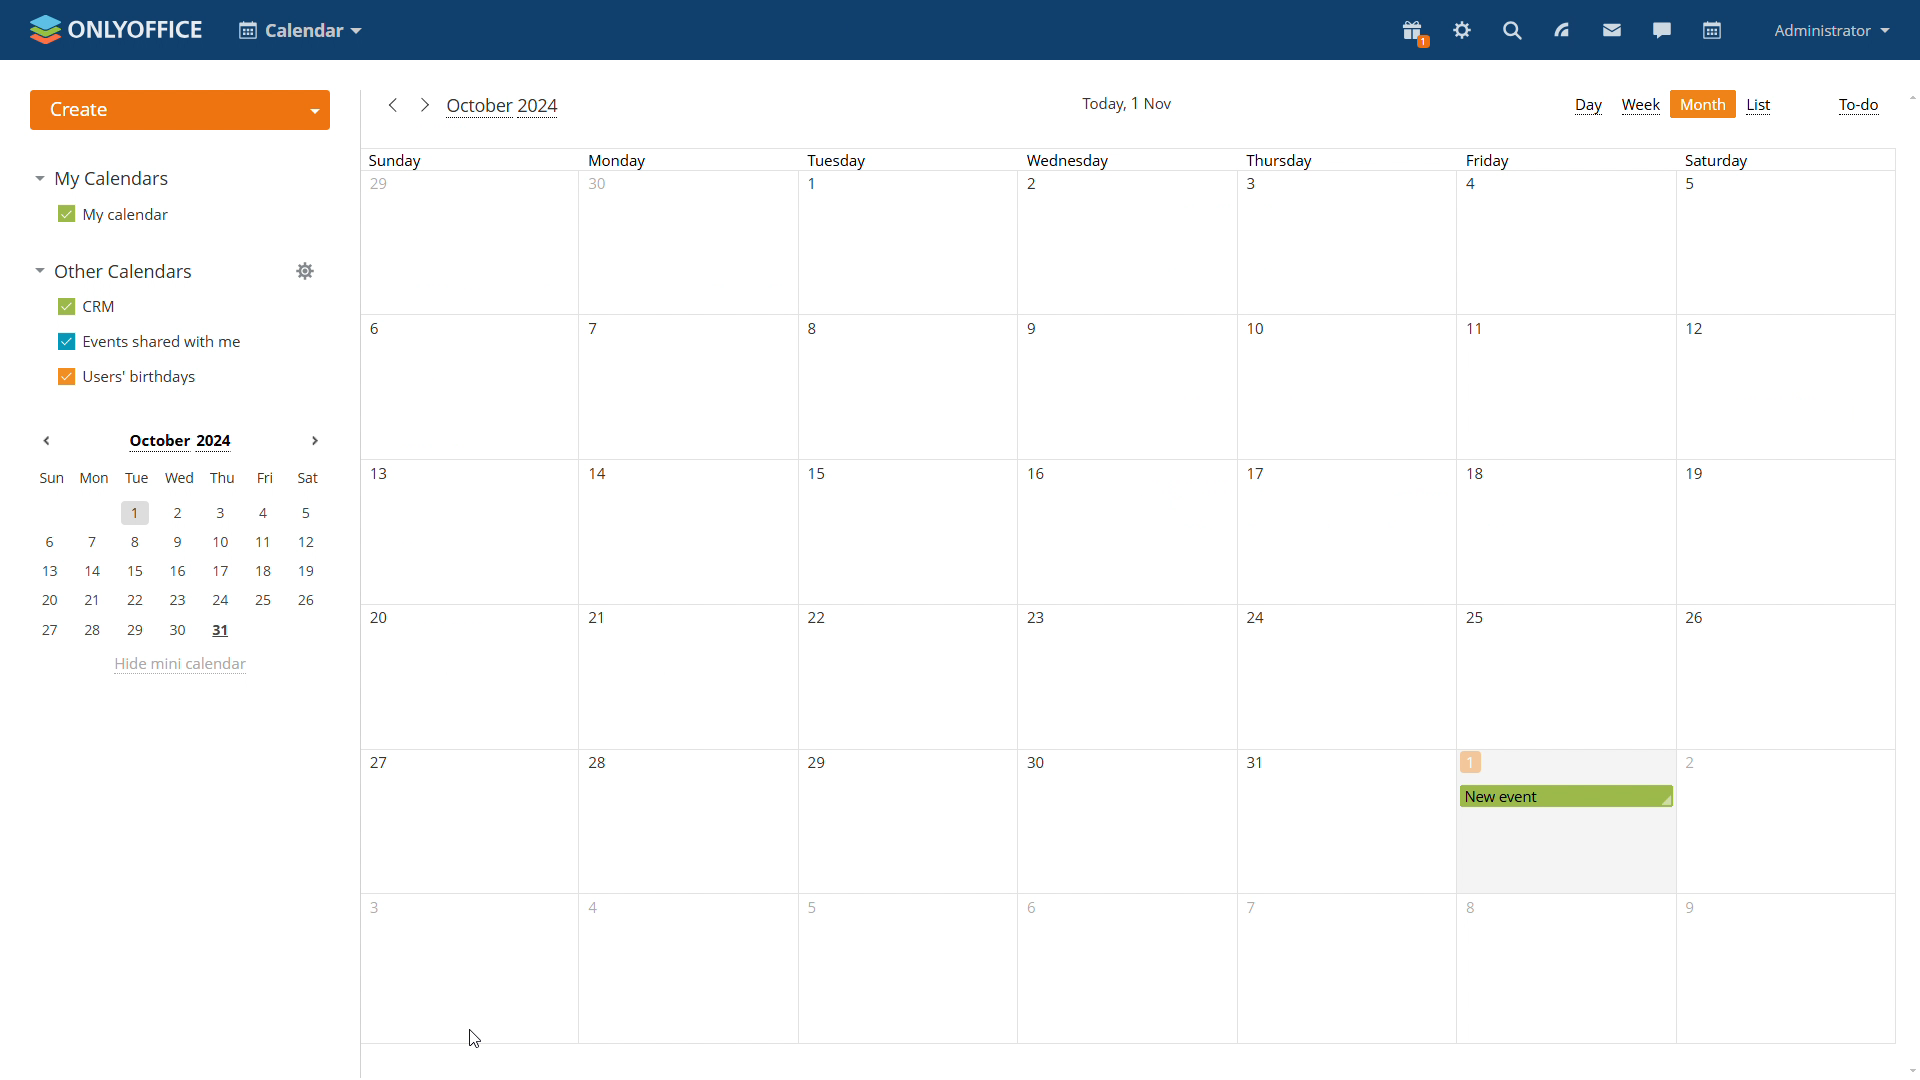 The image size is (1920, 1080). Describe the element at coordinates (47, 443) in the screenshot. I see `Previous month` at that location.